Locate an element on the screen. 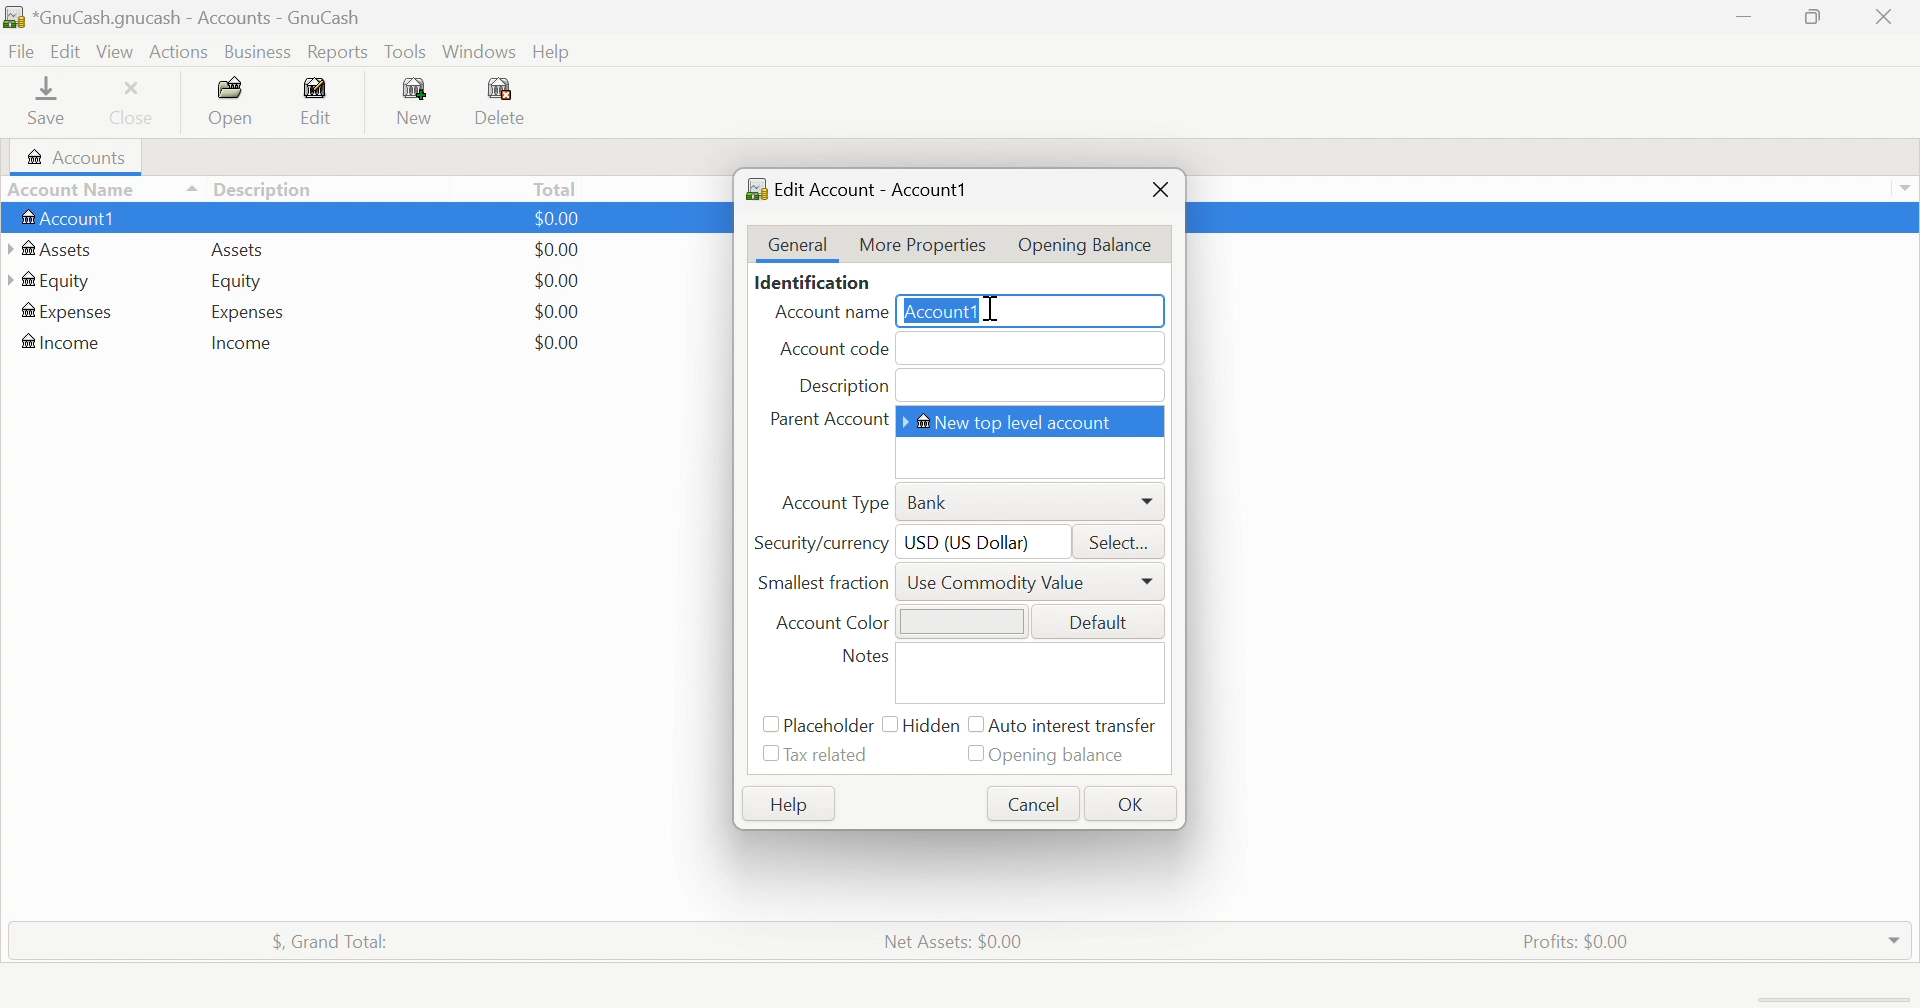  New Top Level Account is located at coordinates (1017, 422).